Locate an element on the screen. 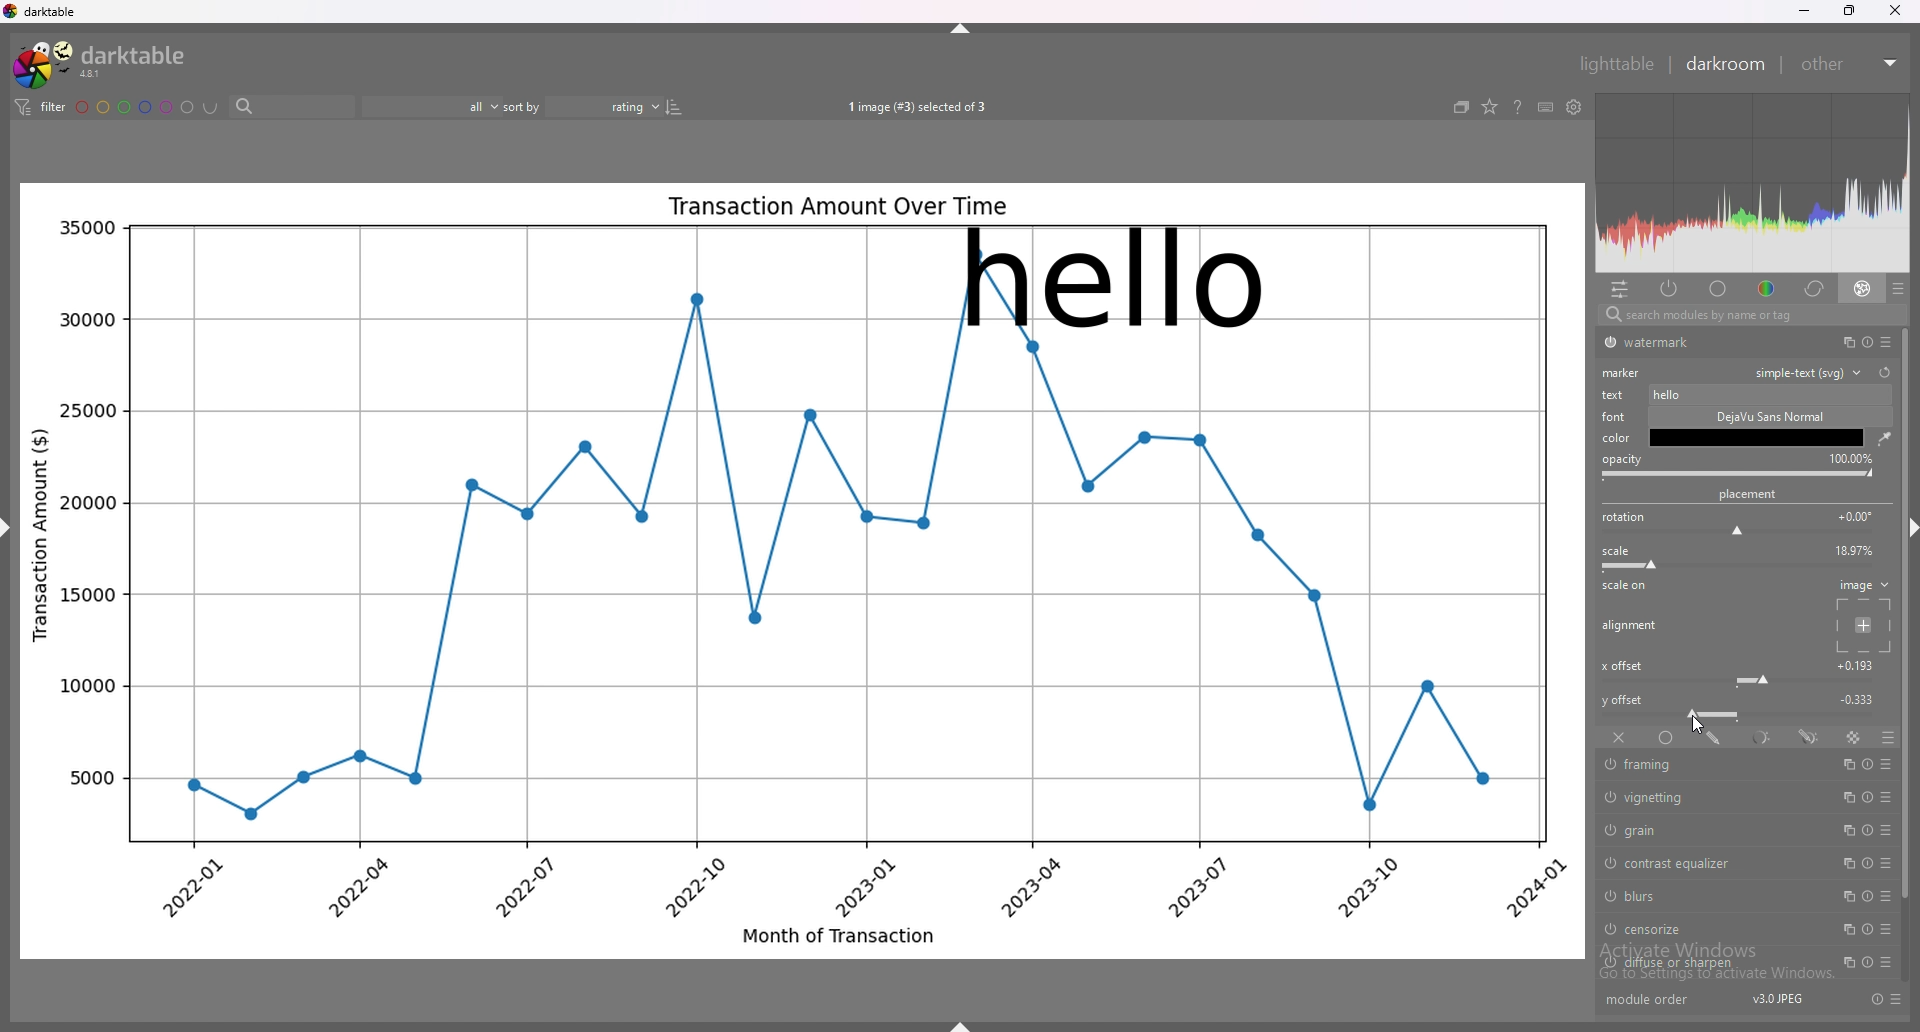  sort by is located at coordinates (582, 104).